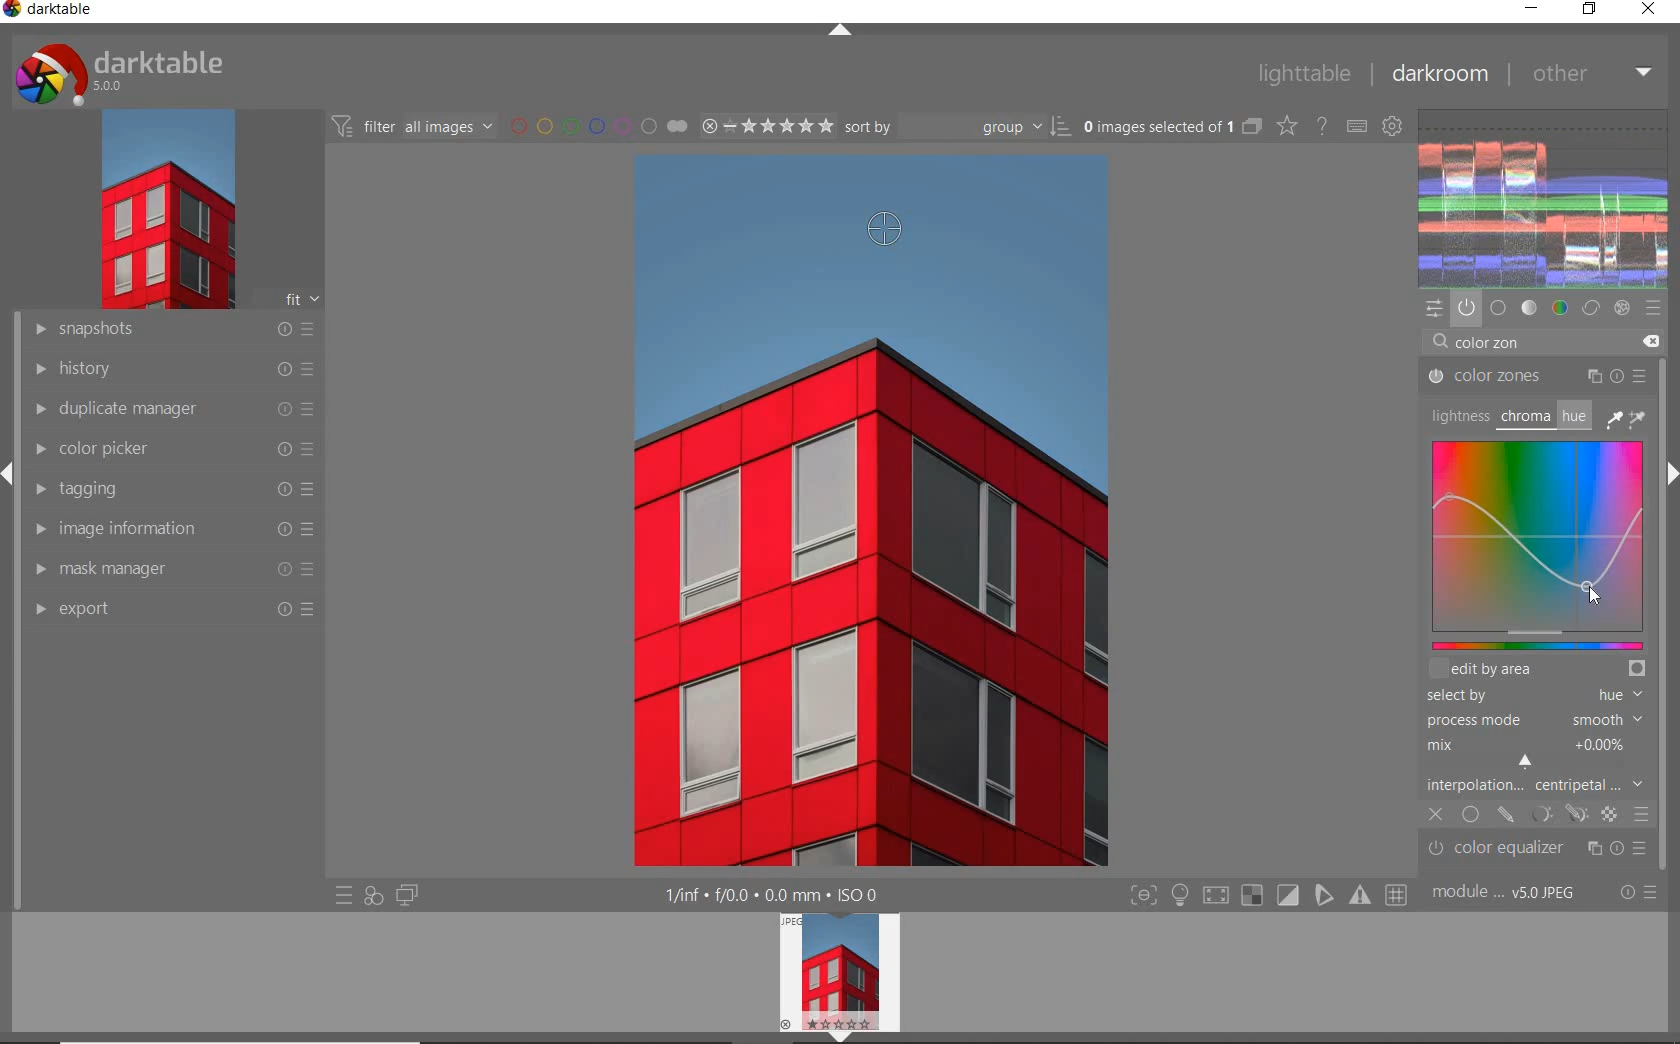  What do you see at coordinates (879, 230) in the screenshot?
I see `PICKER TOOL ADDED` at bounding box center [879, 230].